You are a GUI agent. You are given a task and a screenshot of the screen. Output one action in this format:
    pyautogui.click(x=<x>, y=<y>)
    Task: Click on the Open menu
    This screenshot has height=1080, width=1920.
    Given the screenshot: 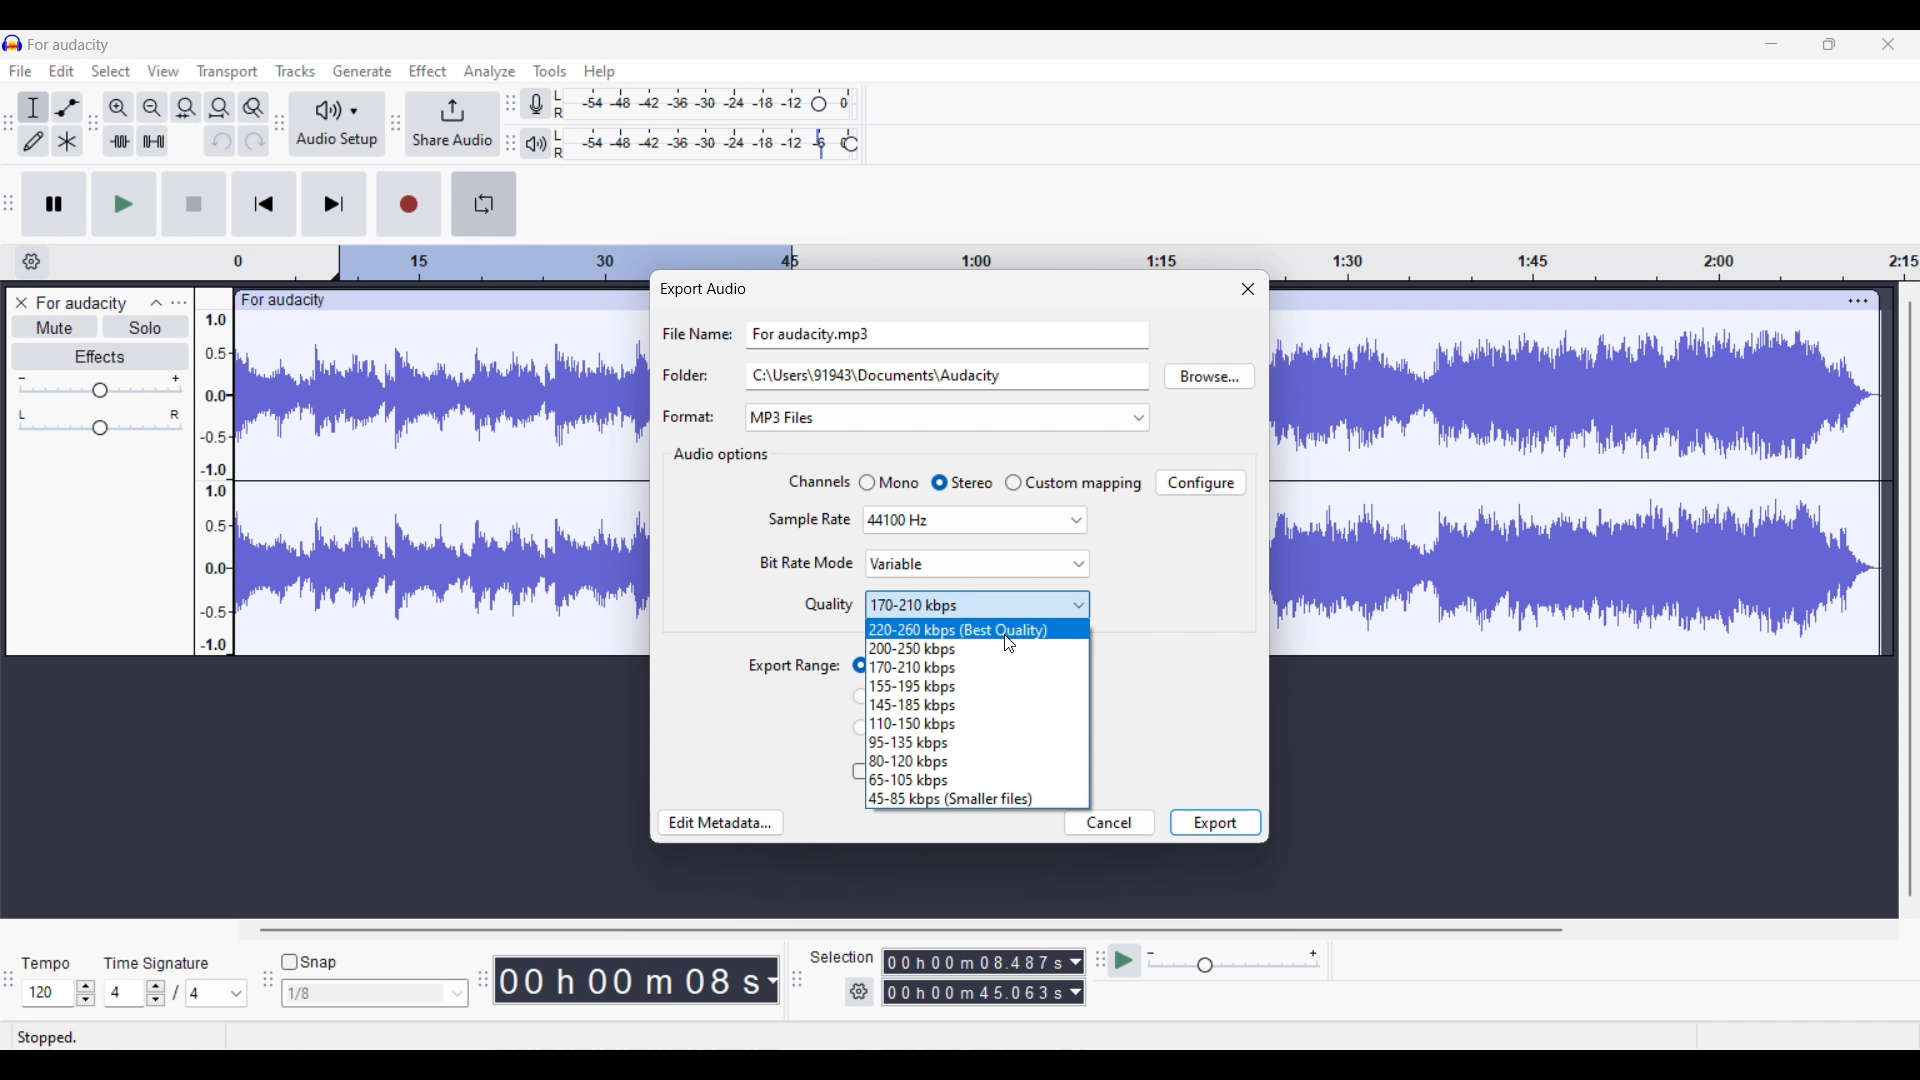 What is the action you would take?
    pyautogui.click(x=179, y=302)
    